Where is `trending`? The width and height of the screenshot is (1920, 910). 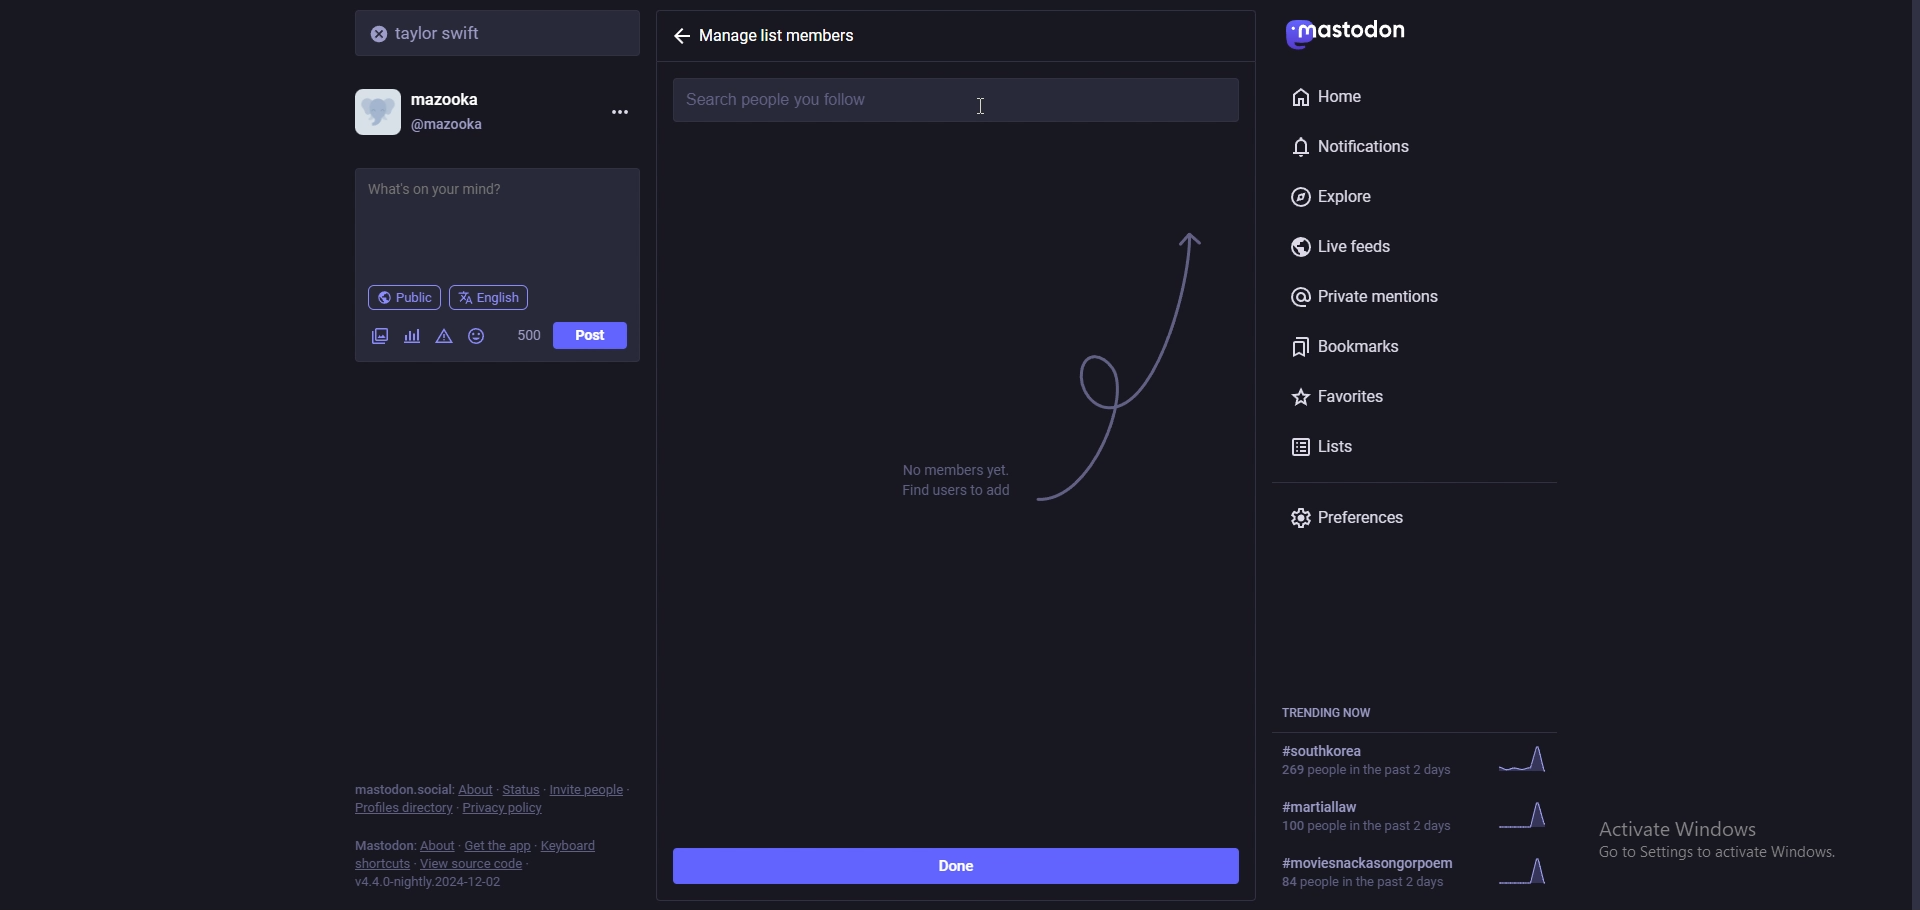
trending is located at coordinates (1425, 872).